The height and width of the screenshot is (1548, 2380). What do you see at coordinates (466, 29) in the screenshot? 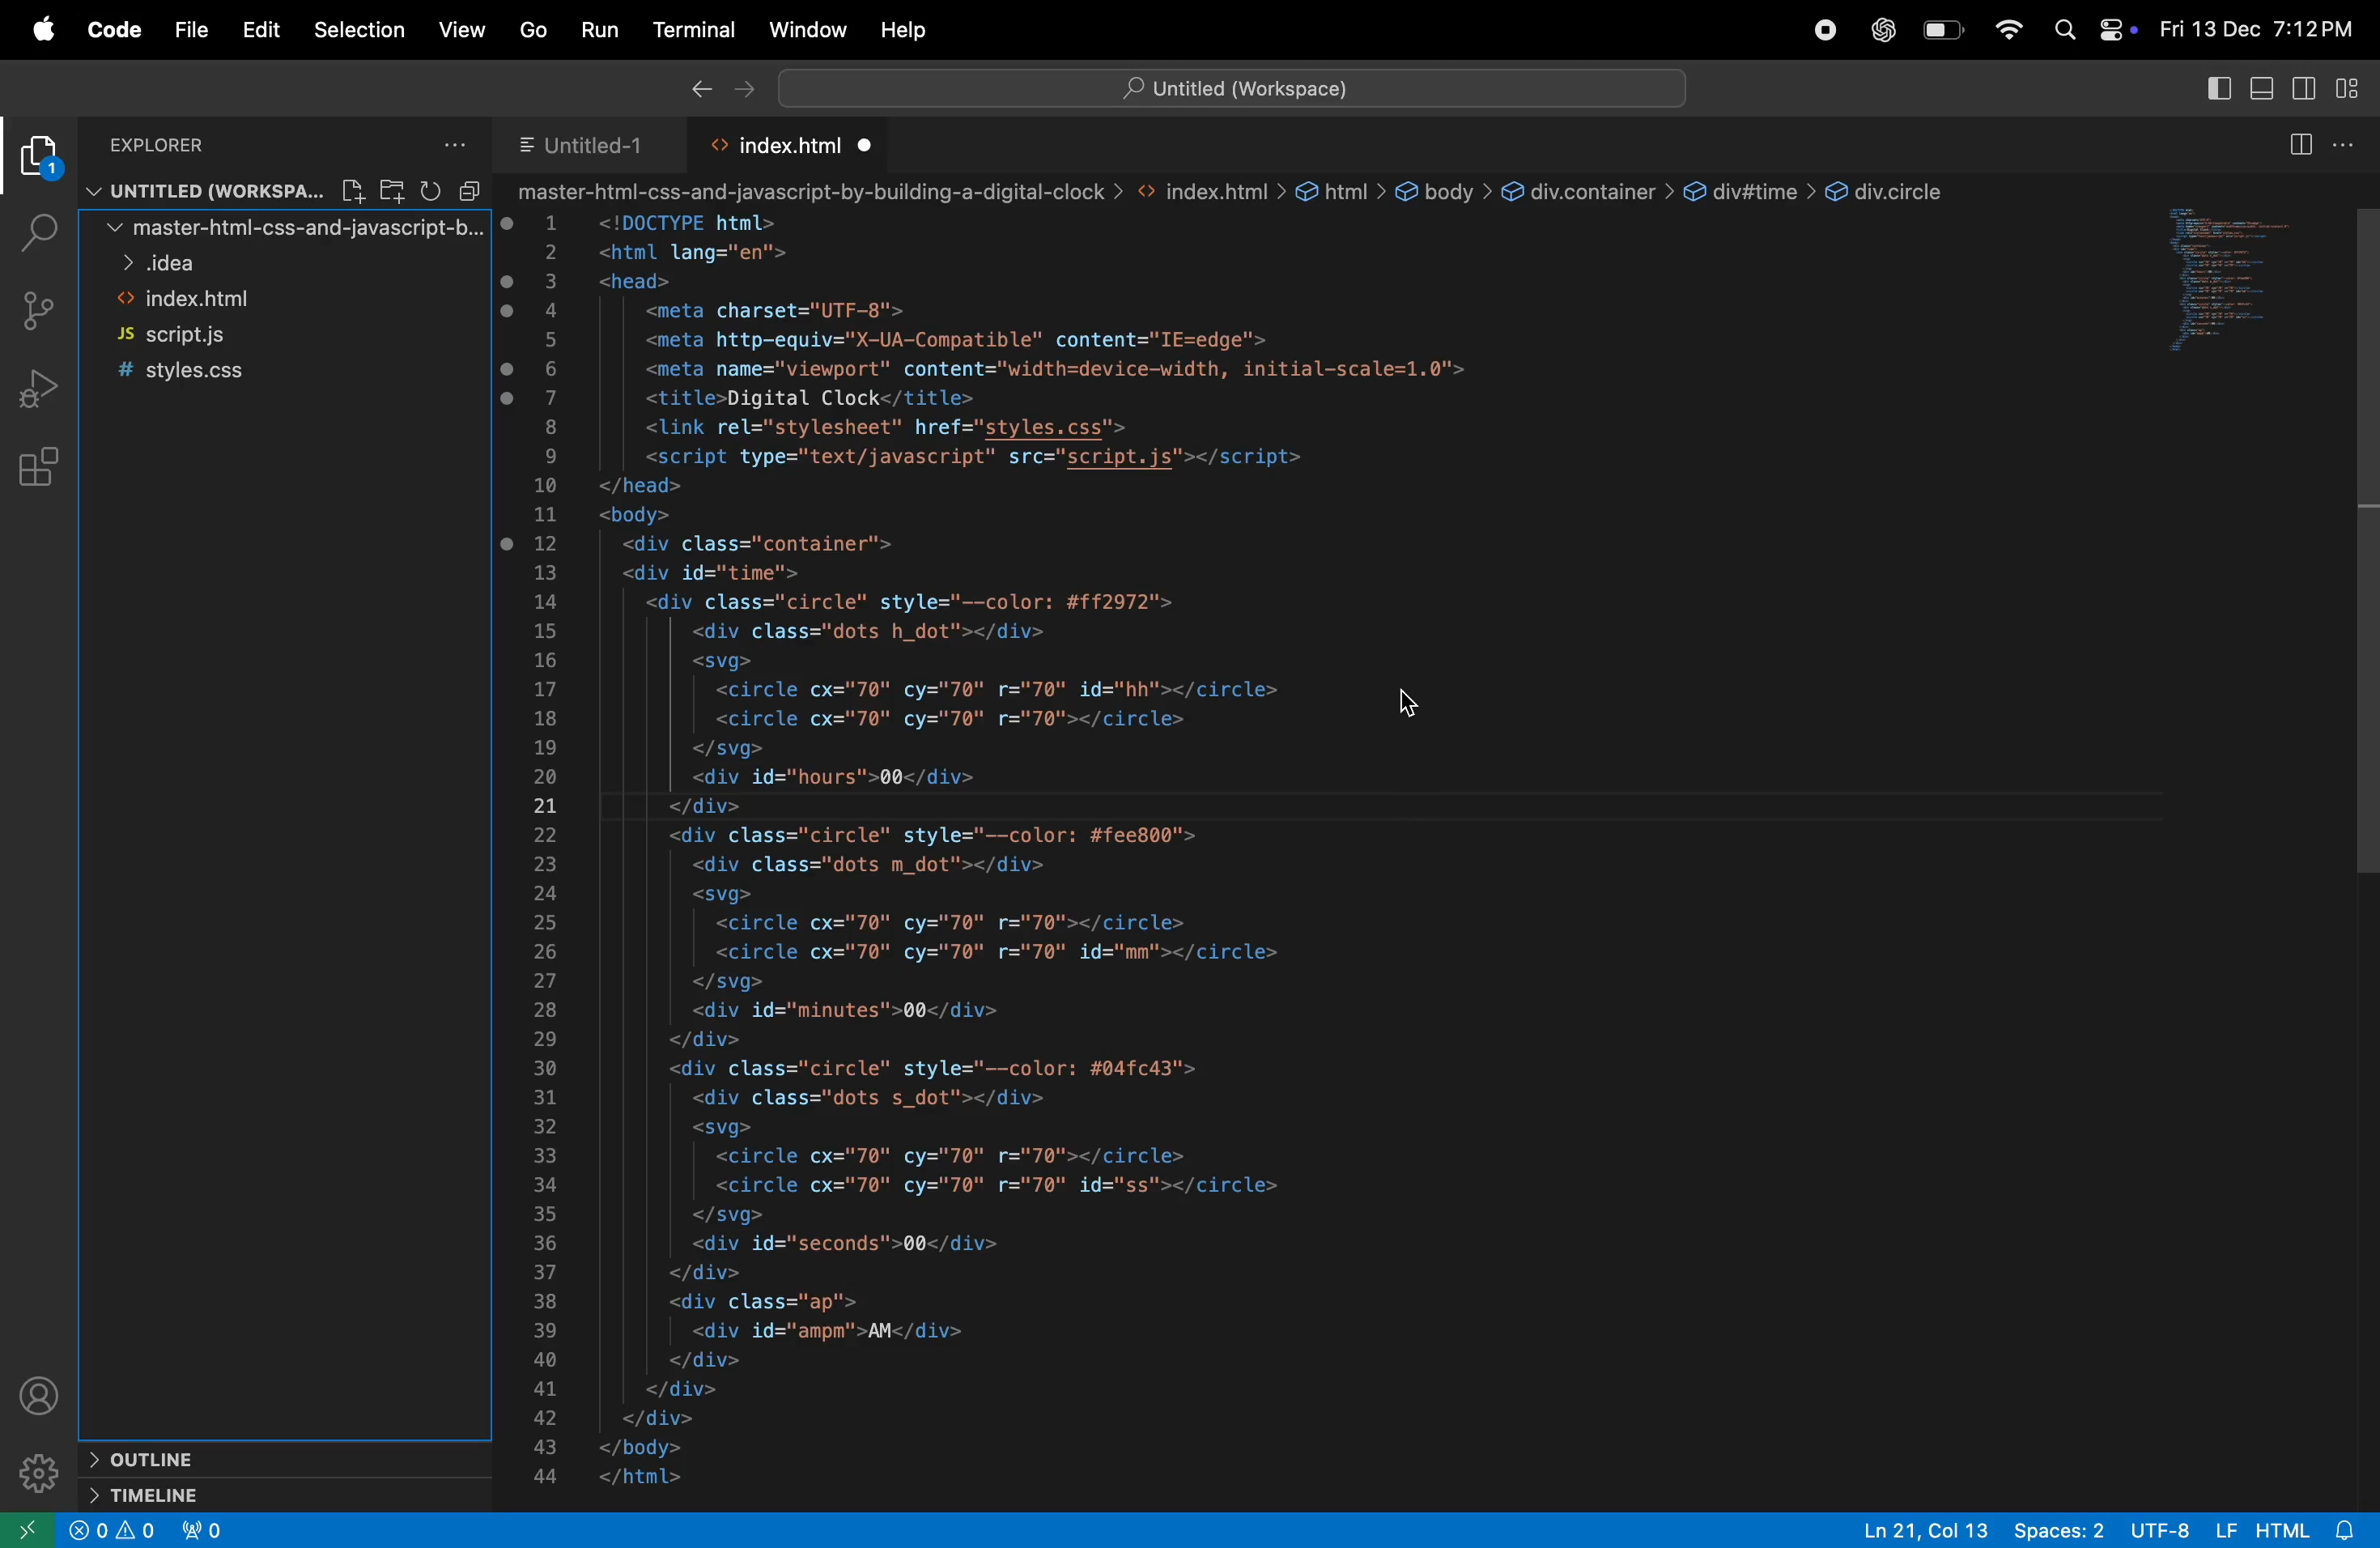
I see `view` at bounding box center [466, 29].